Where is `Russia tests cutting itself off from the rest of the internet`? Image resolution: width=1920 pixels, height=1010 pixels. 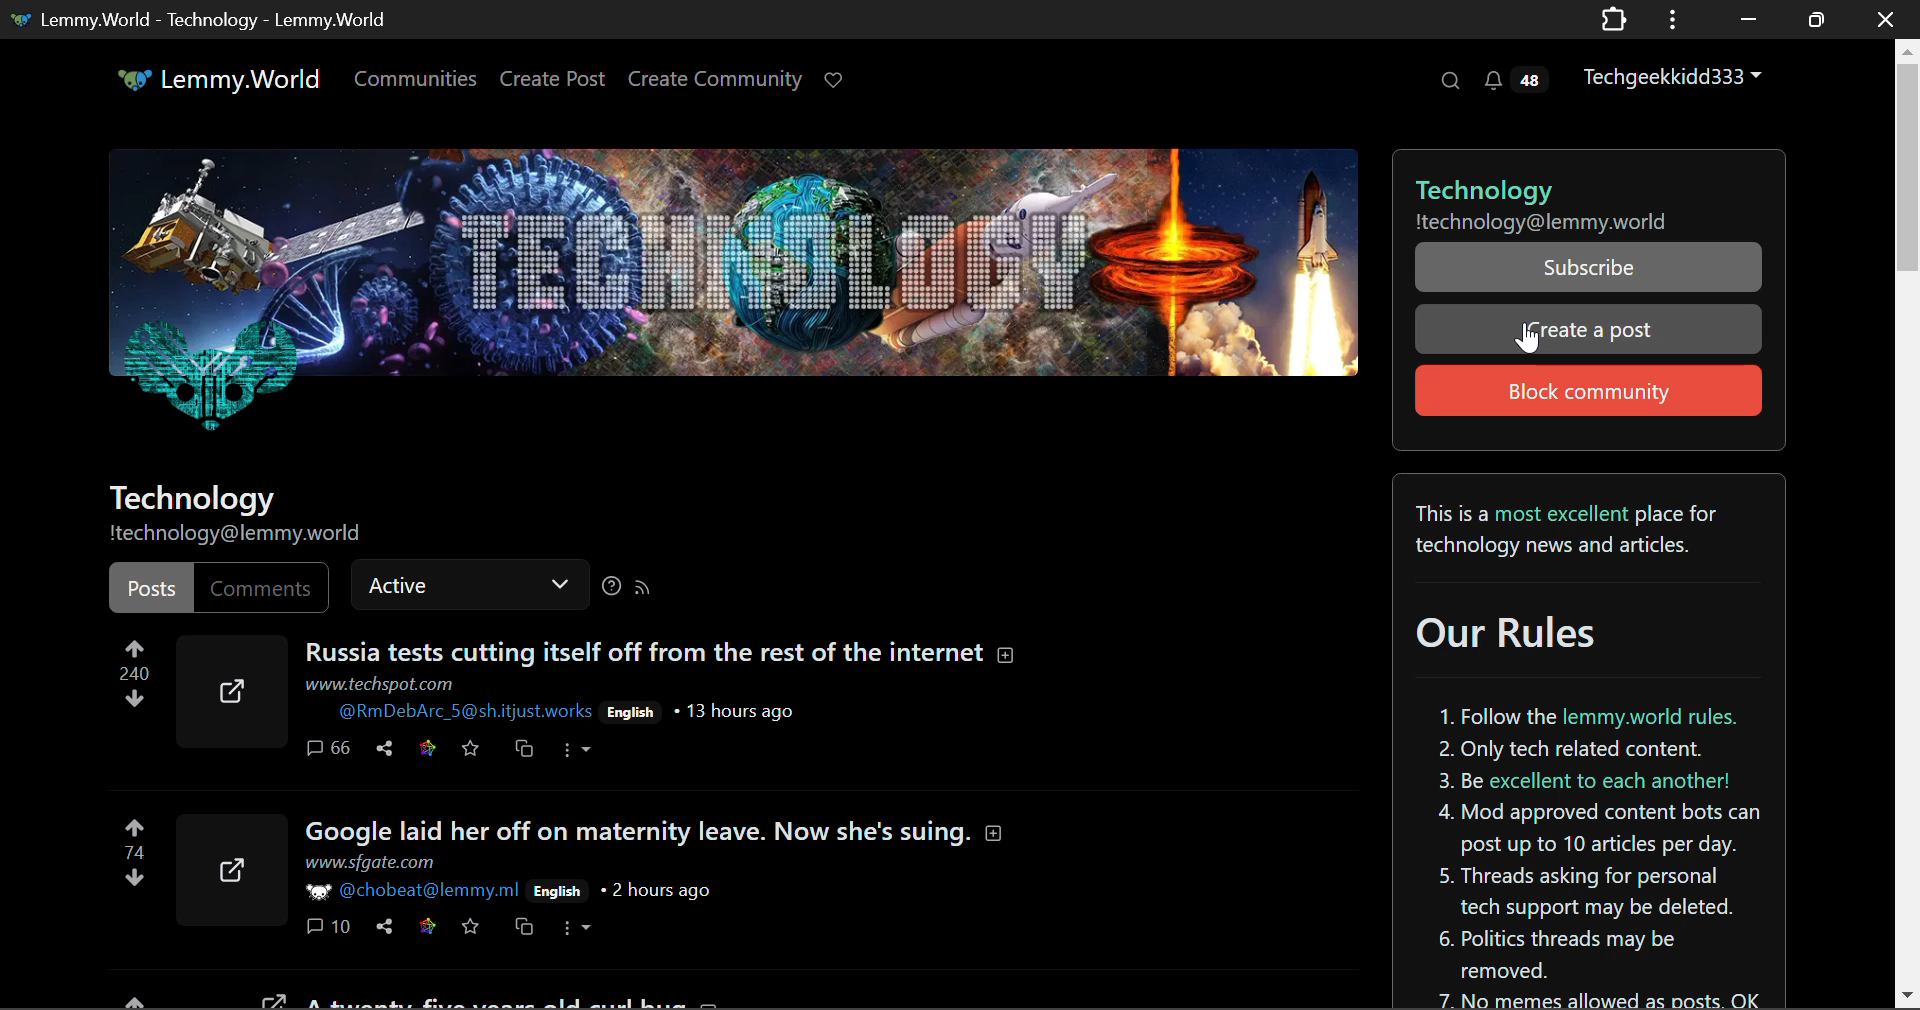 Russia tests cutting itself off from the rest of the internet is located at coordinates (662, 651).